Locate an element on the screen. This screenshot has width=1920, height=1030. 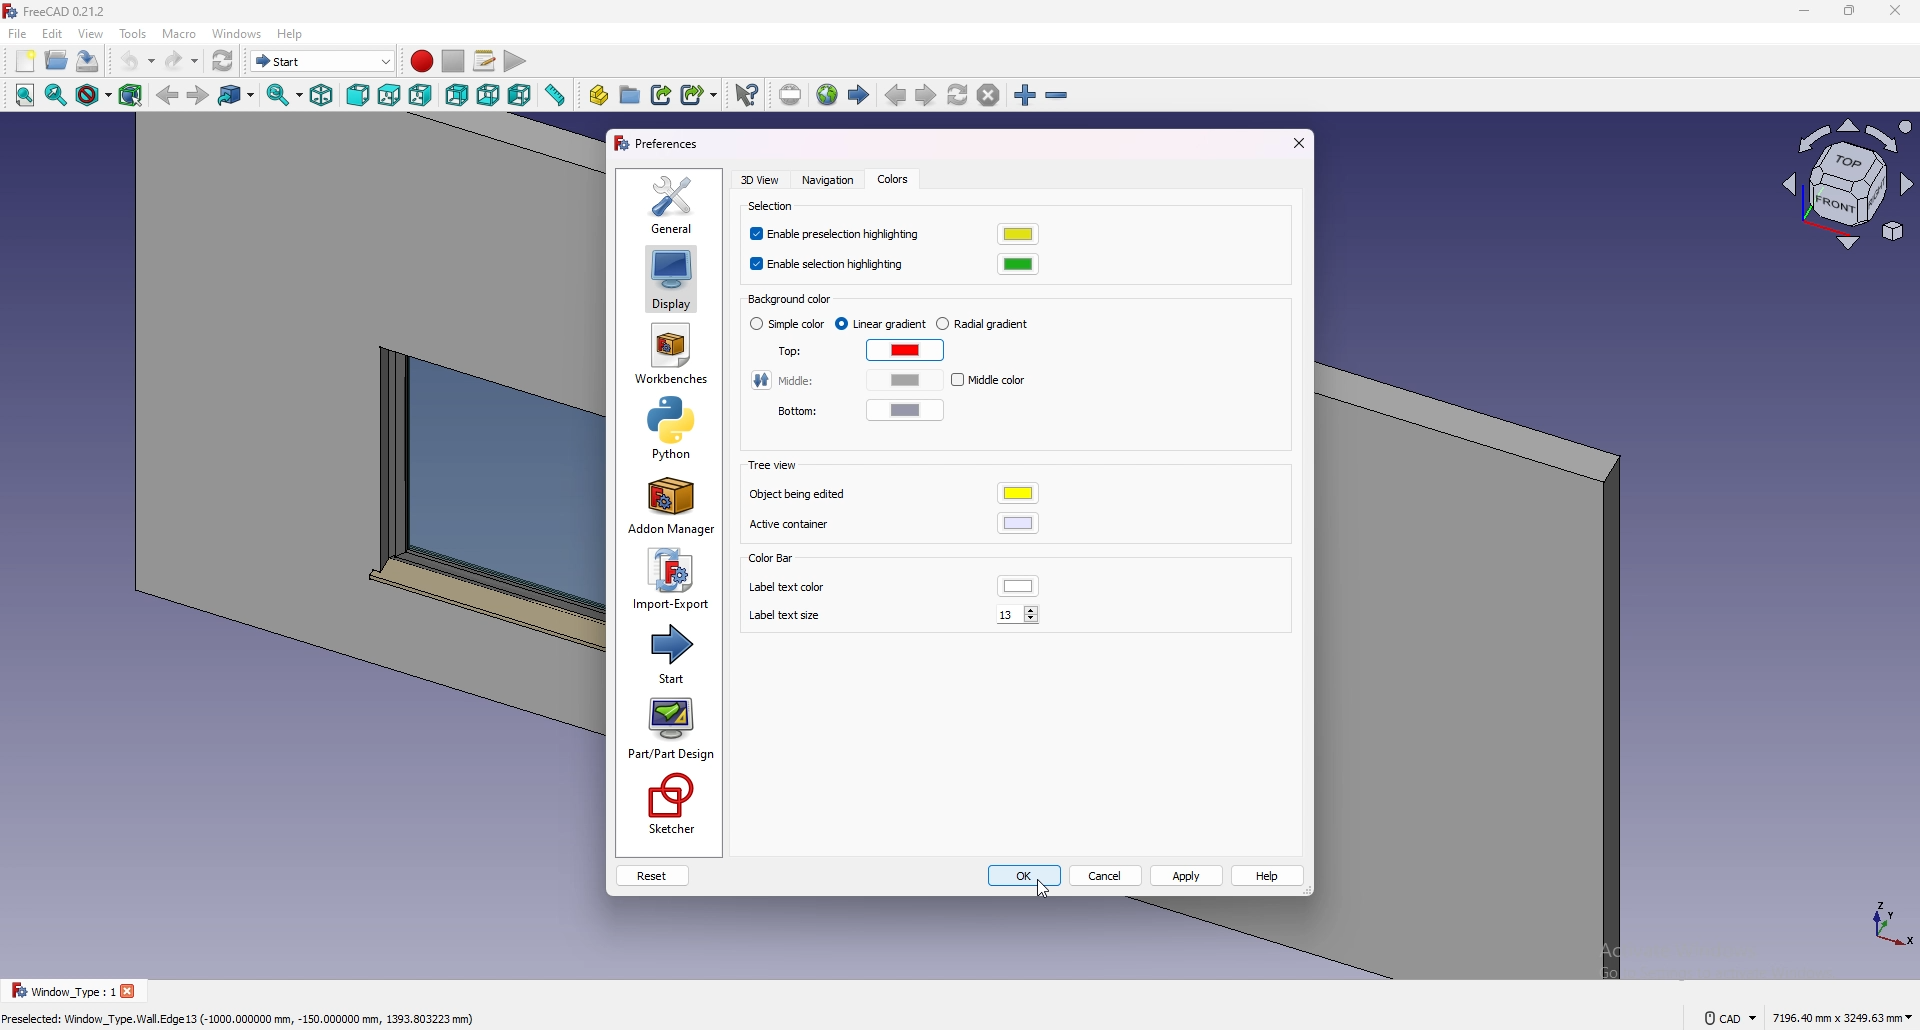
label text color is located at coordinates (788, 587).